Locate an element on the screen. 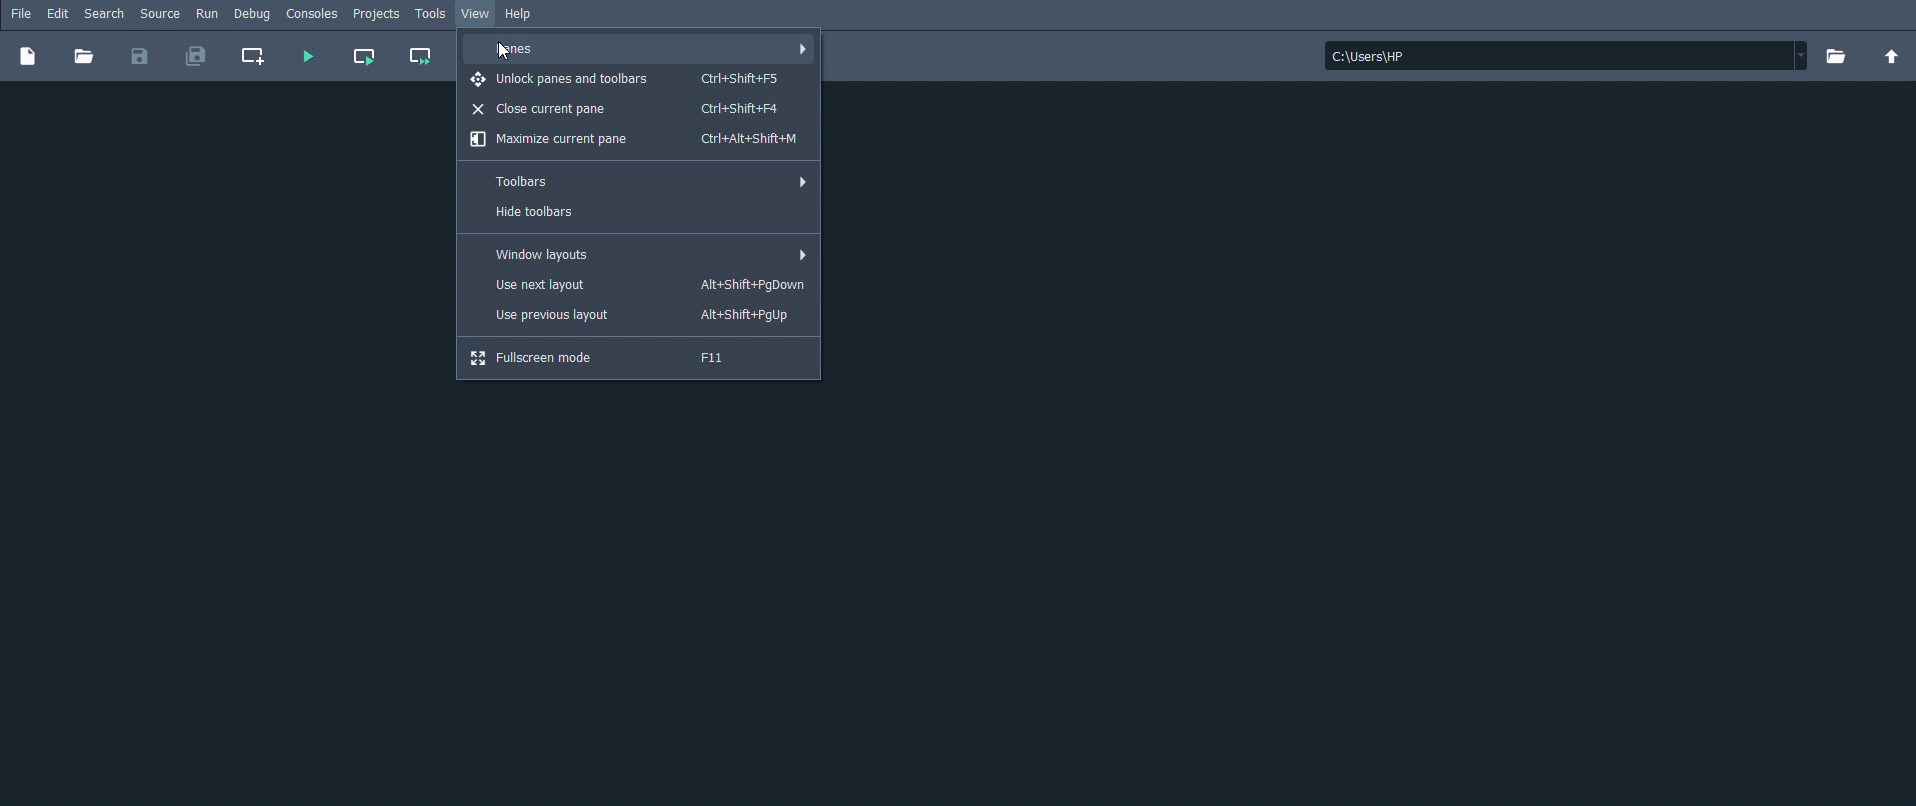 This screenshot has height=806, width=1916. Panes is located at coordinates (643, 49).